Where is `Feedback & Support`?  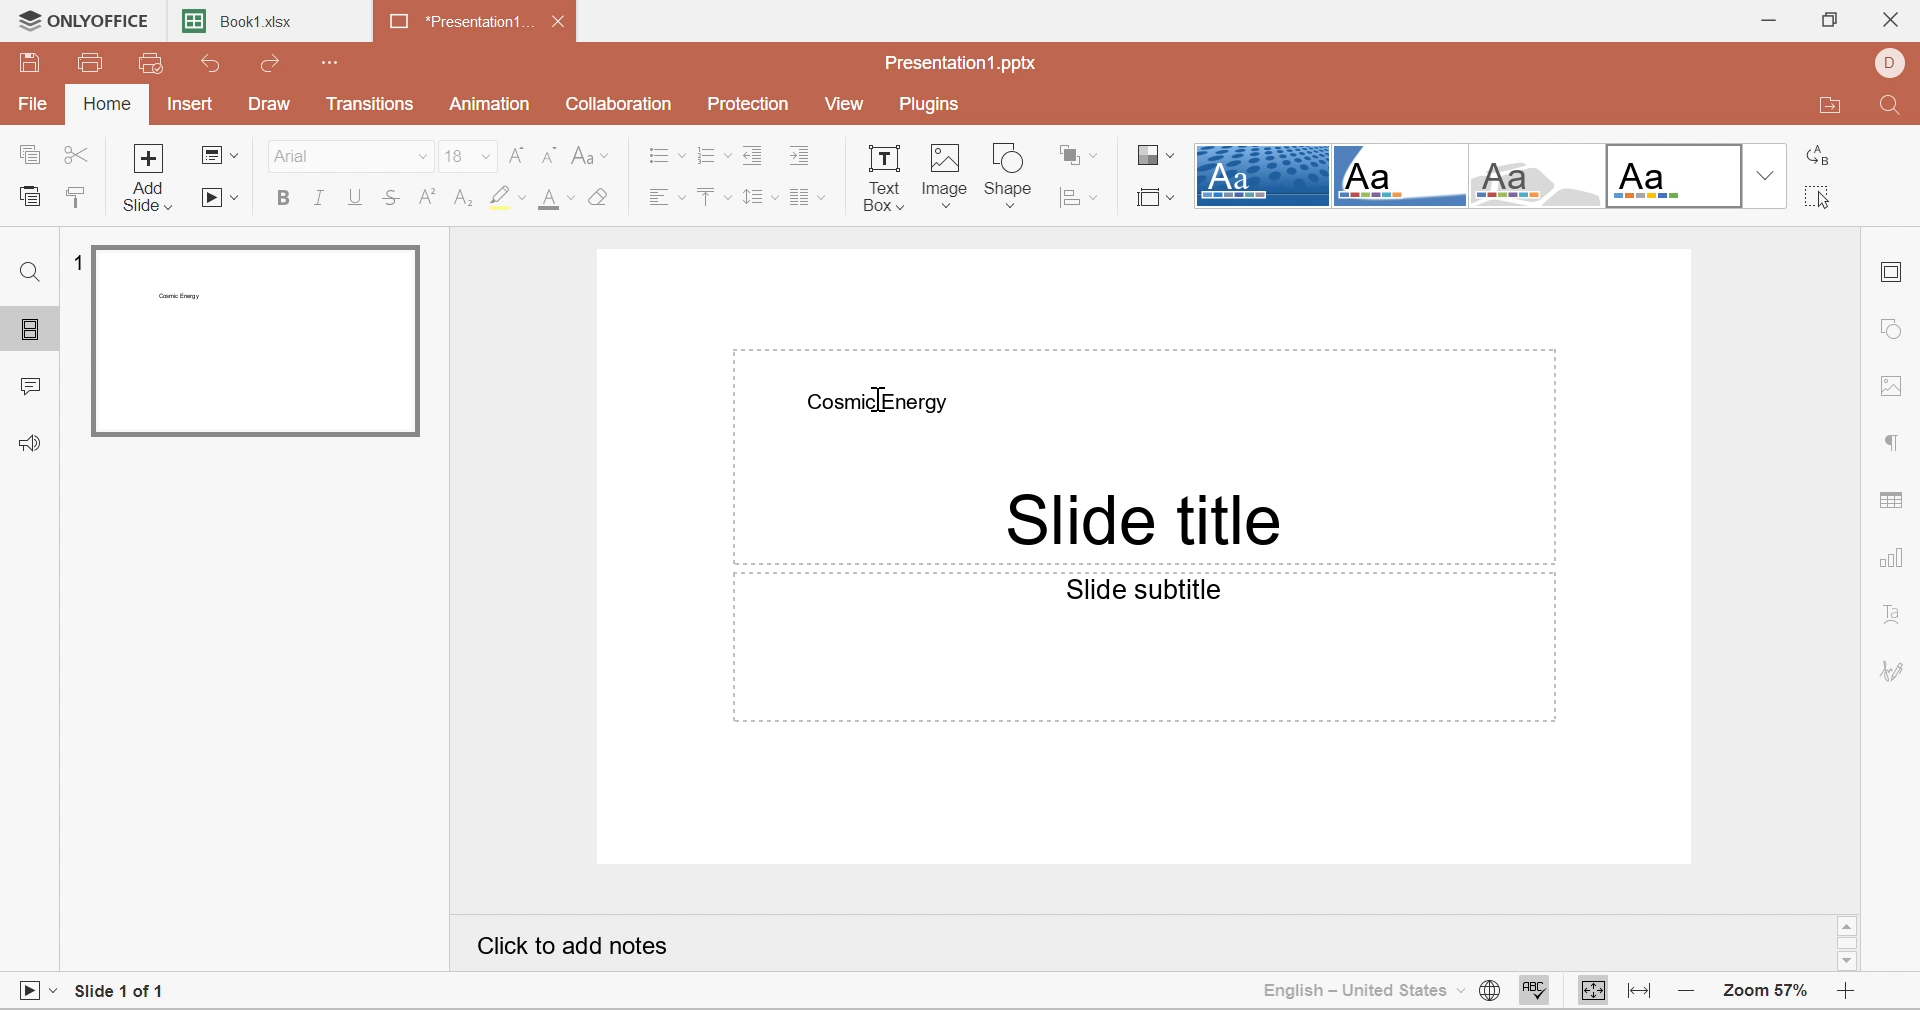
Feedback & Support is located at coordinates (29, 444).